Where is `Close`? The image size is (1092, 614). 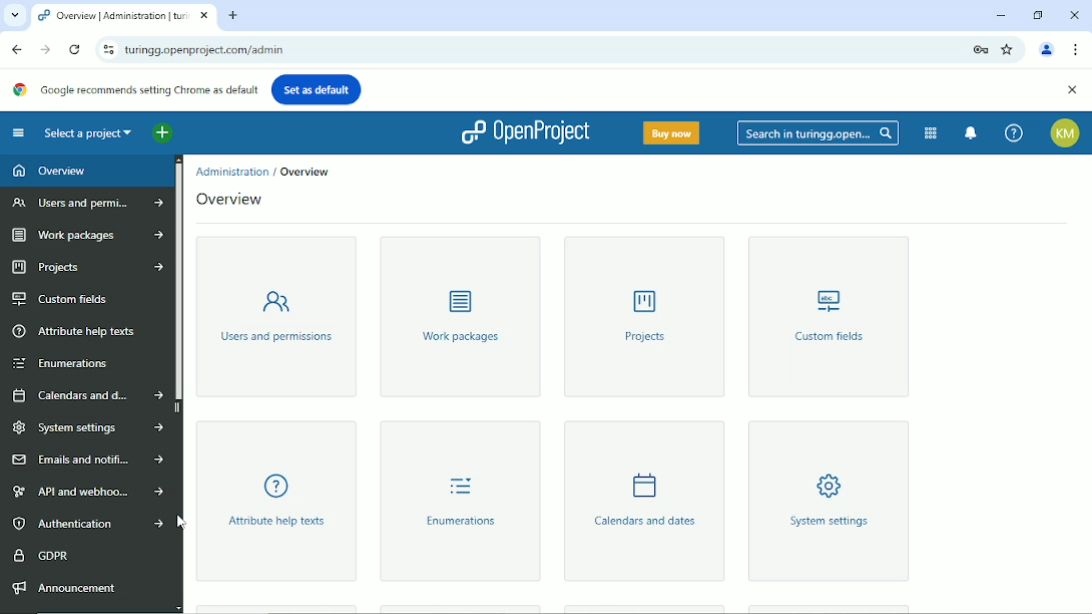 Close is located at coordinates (1071, 90).